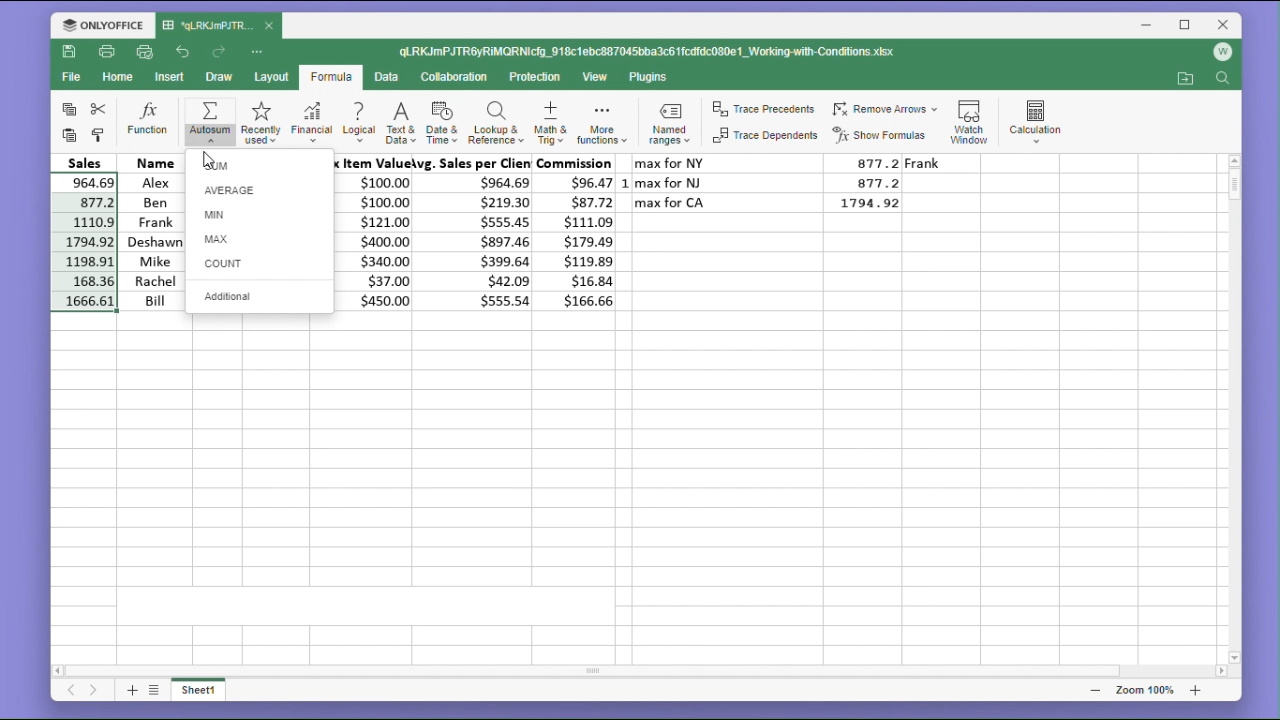 This screenshot has width=1280, height=720. Describe the element at coordinates (260, 265) in the screenshot. I see `count` at that location.